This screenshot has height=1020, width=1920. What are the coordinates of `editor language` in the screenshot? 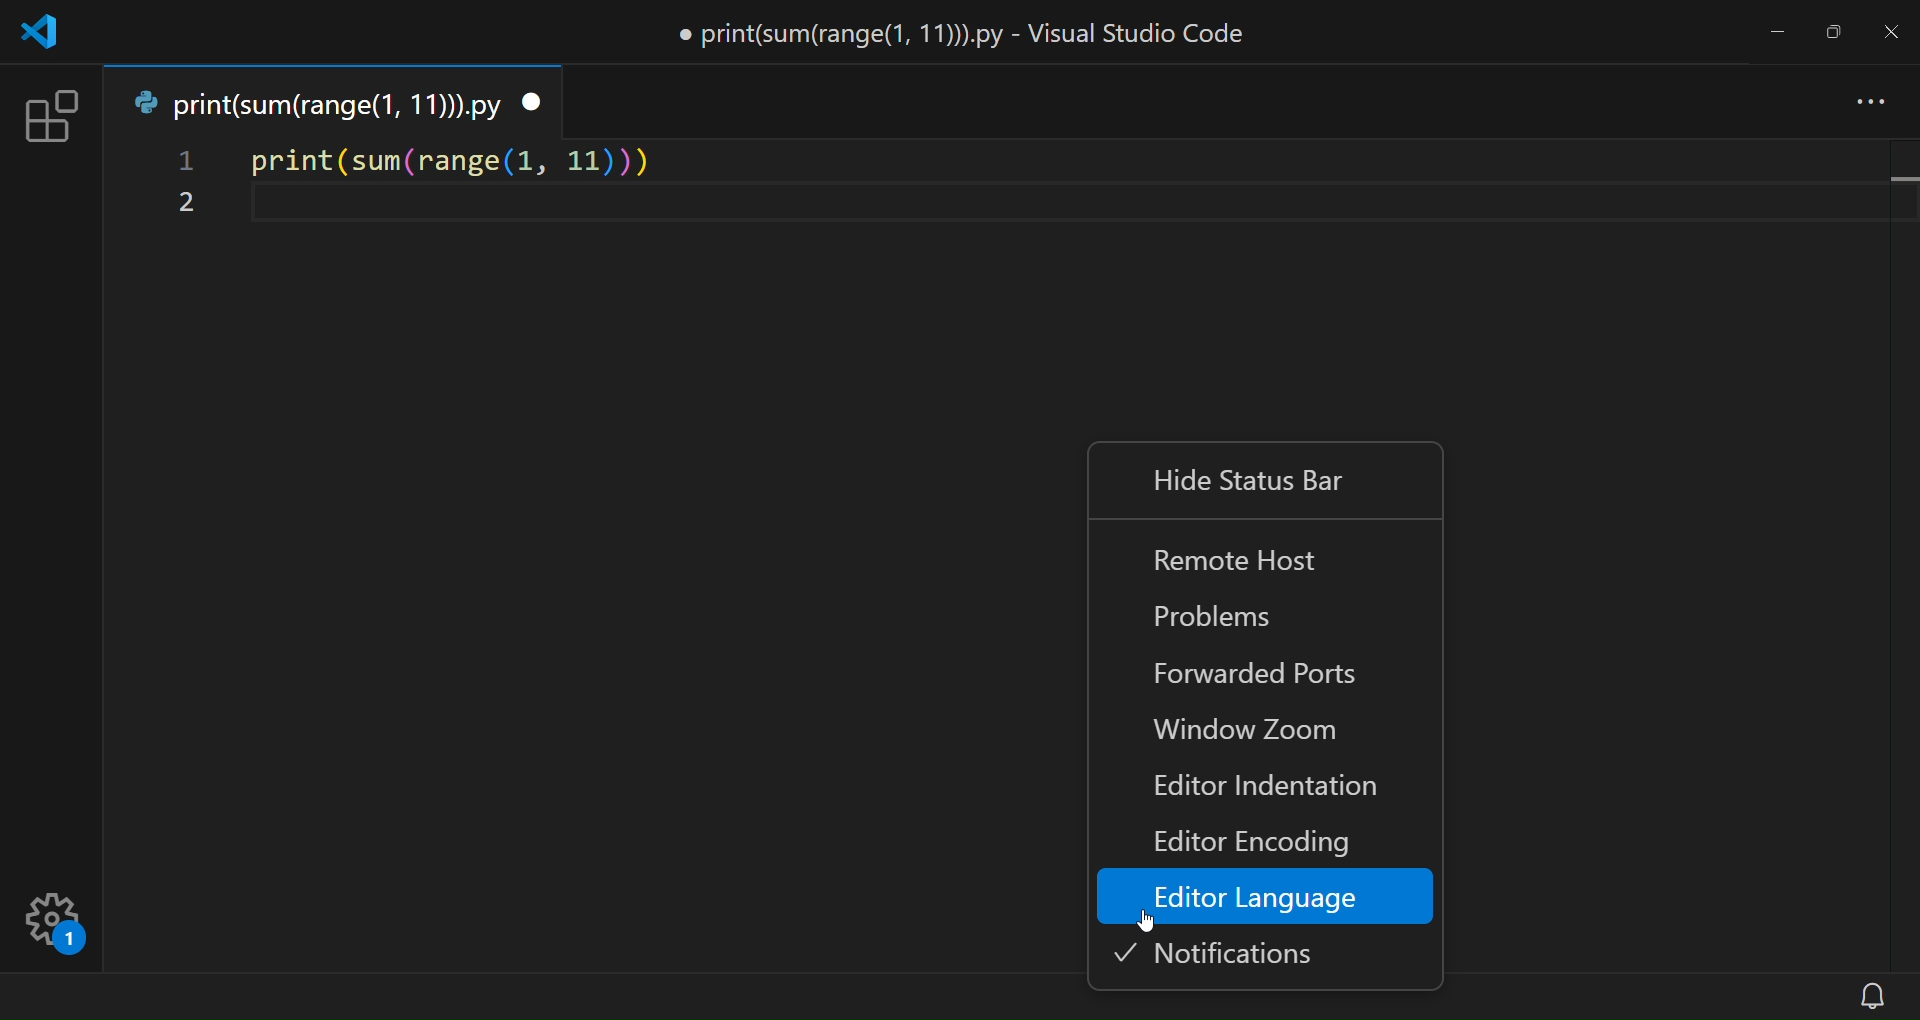 It's located at (1264, 896).